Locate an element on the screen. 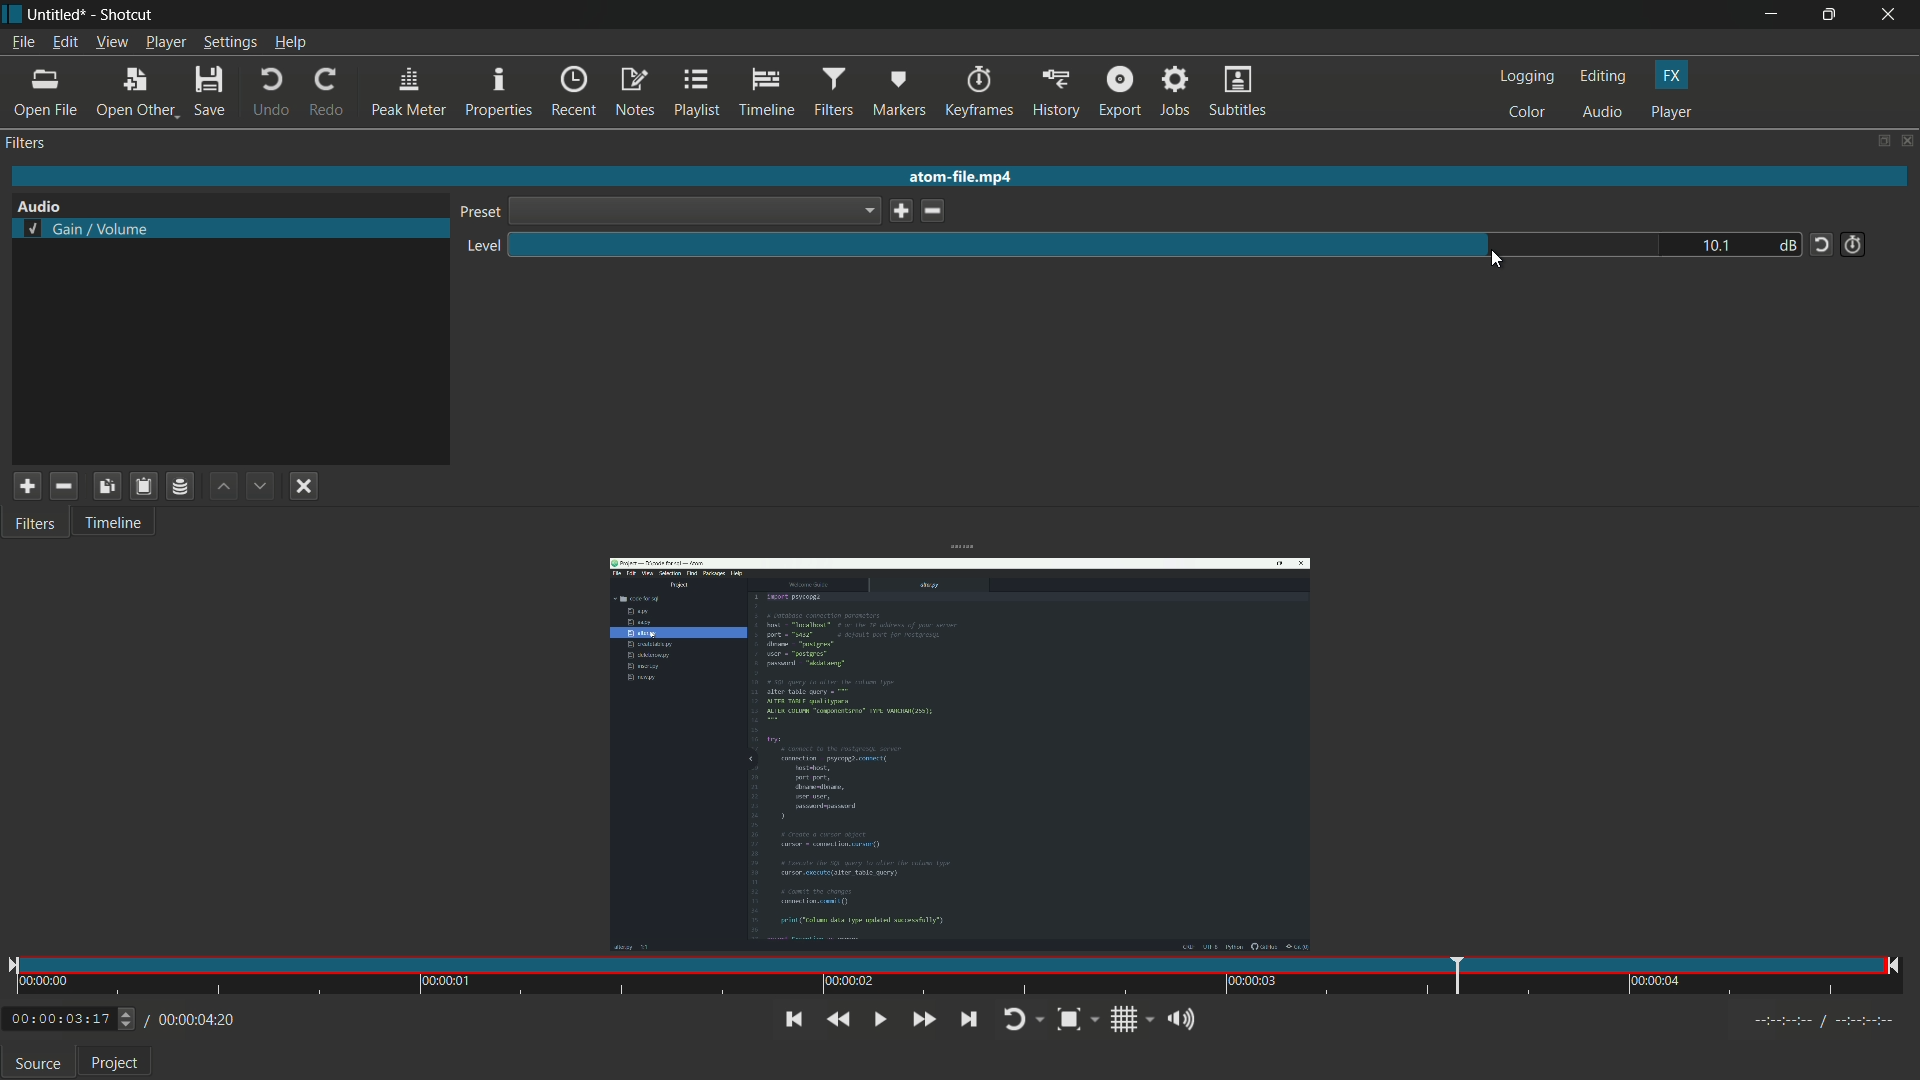  move filter up is located at coordinates (221, 486).